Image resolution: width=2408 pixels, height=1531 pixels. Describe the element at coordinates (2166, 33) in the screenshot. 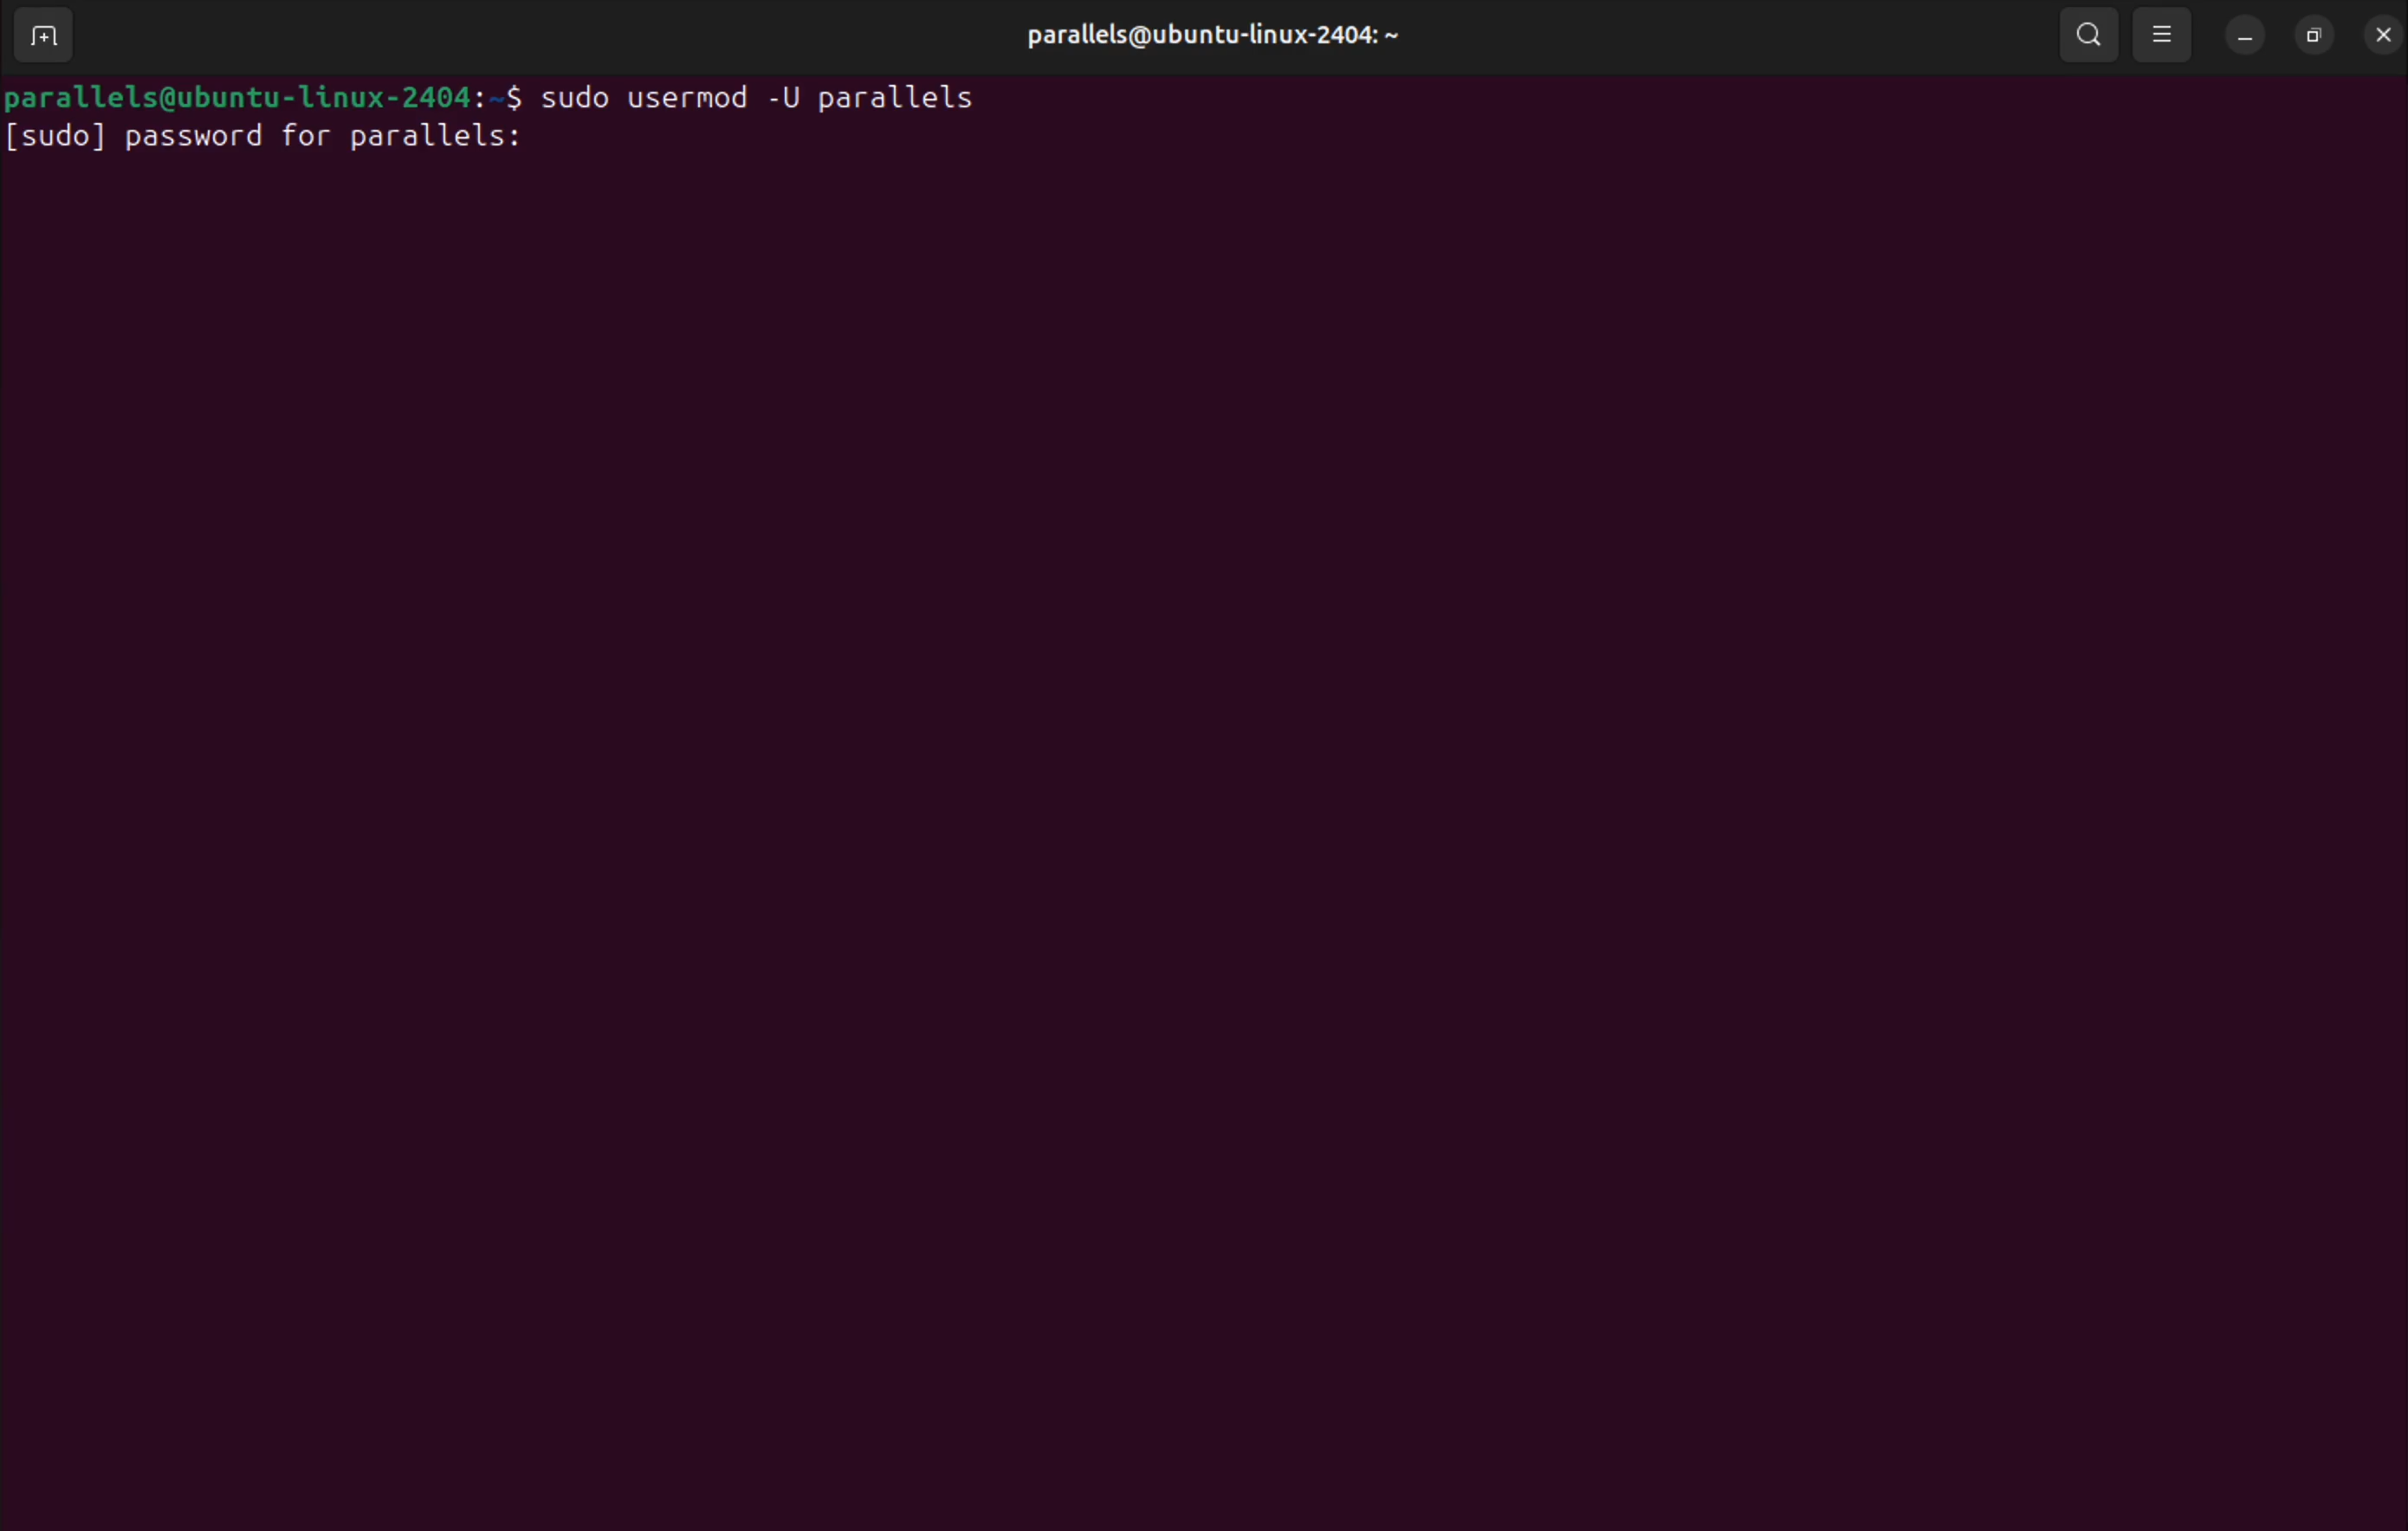

I see `view options` at that location.